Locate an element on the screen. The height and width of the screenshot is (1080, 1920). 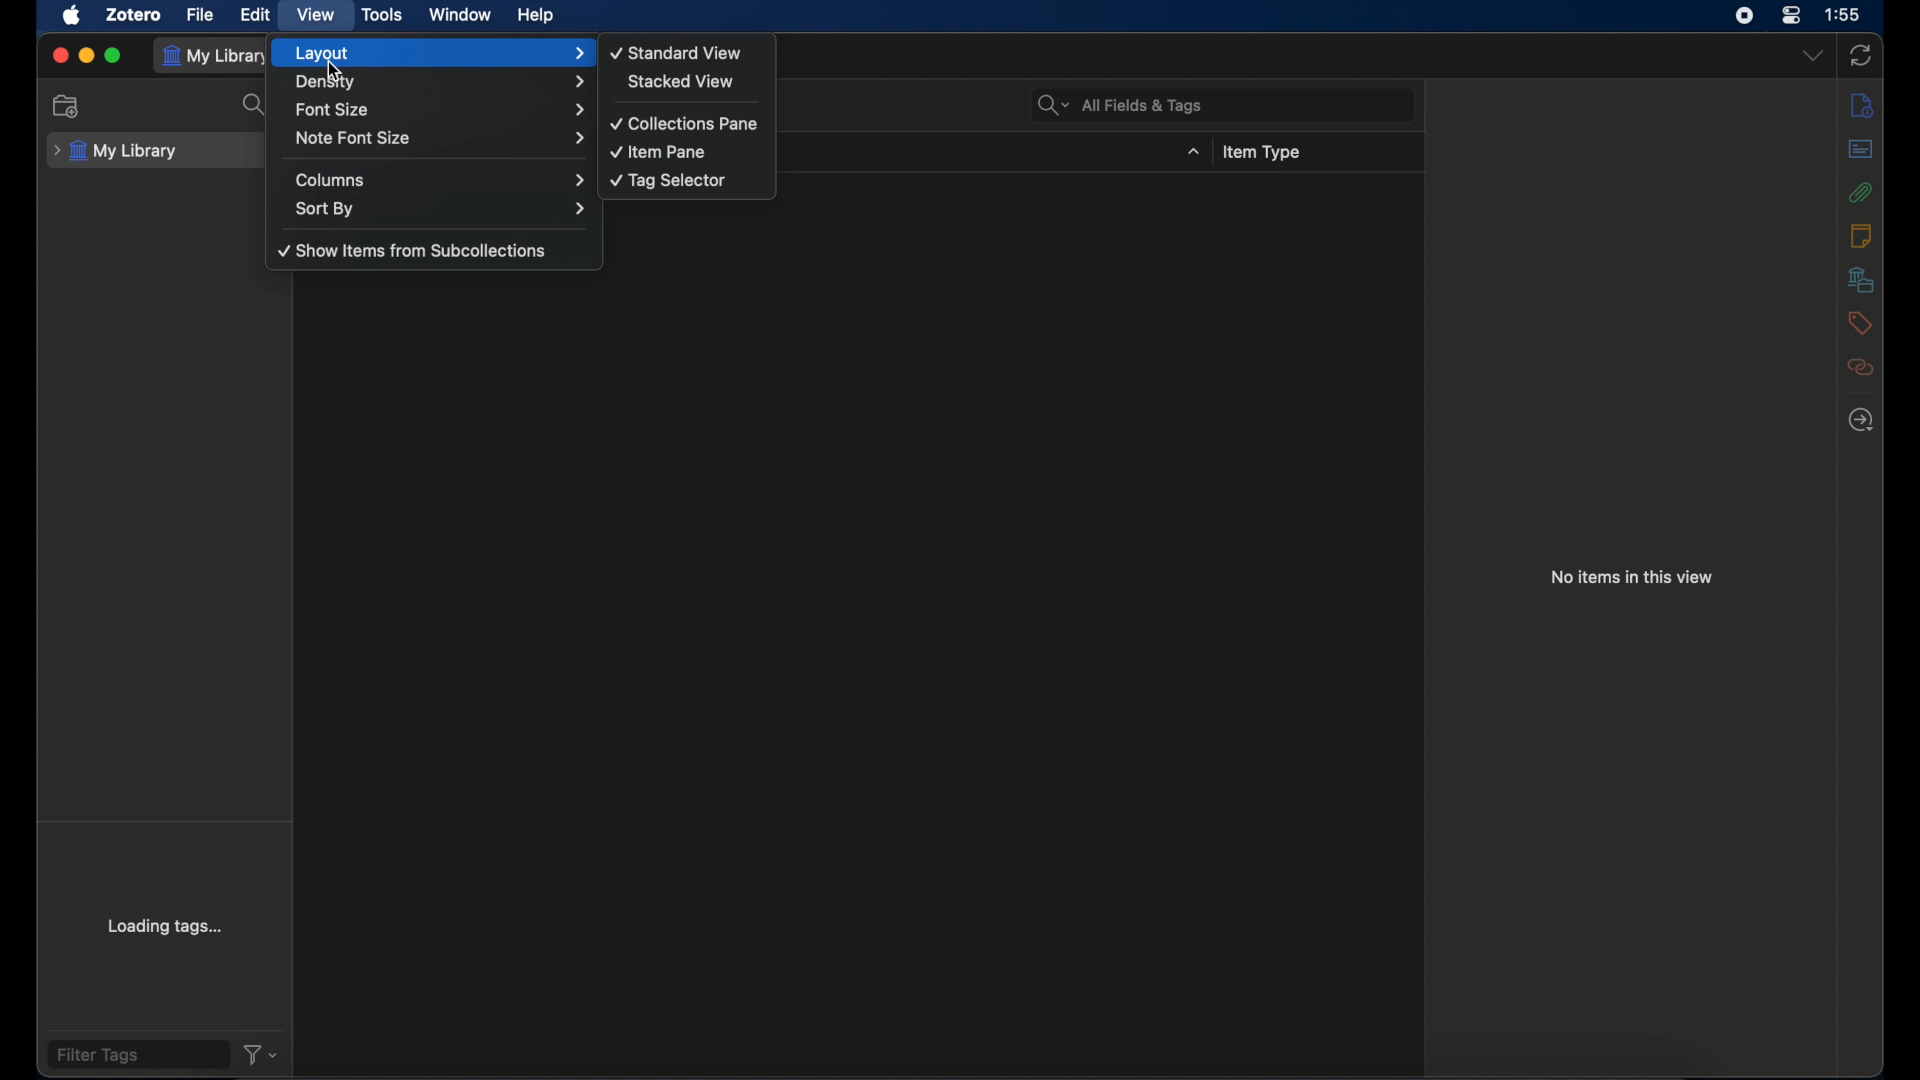
tags is located at coordinates (1858, 323).